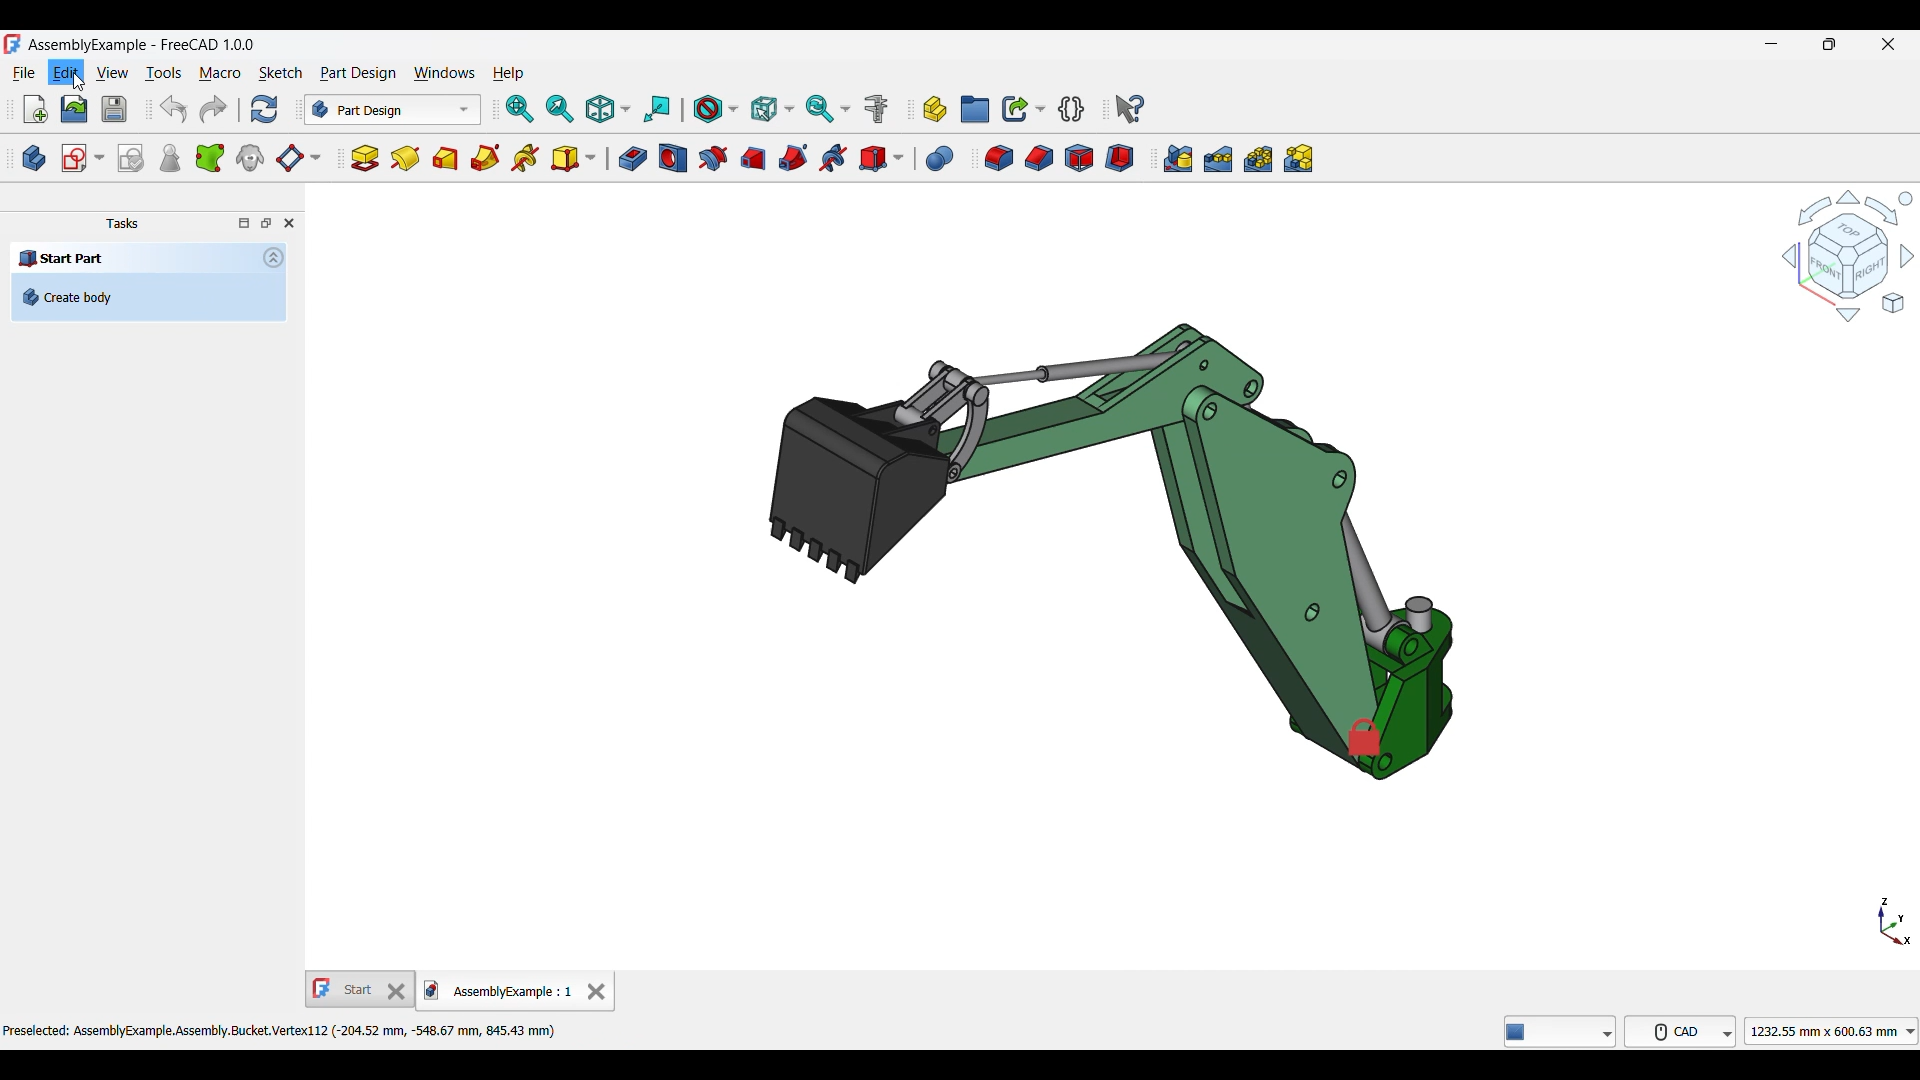 This screenshot has height=1080, width=1920. Describe the element at coordinates (1023, 109) in the screenshot. I see `Make link options` at that location.